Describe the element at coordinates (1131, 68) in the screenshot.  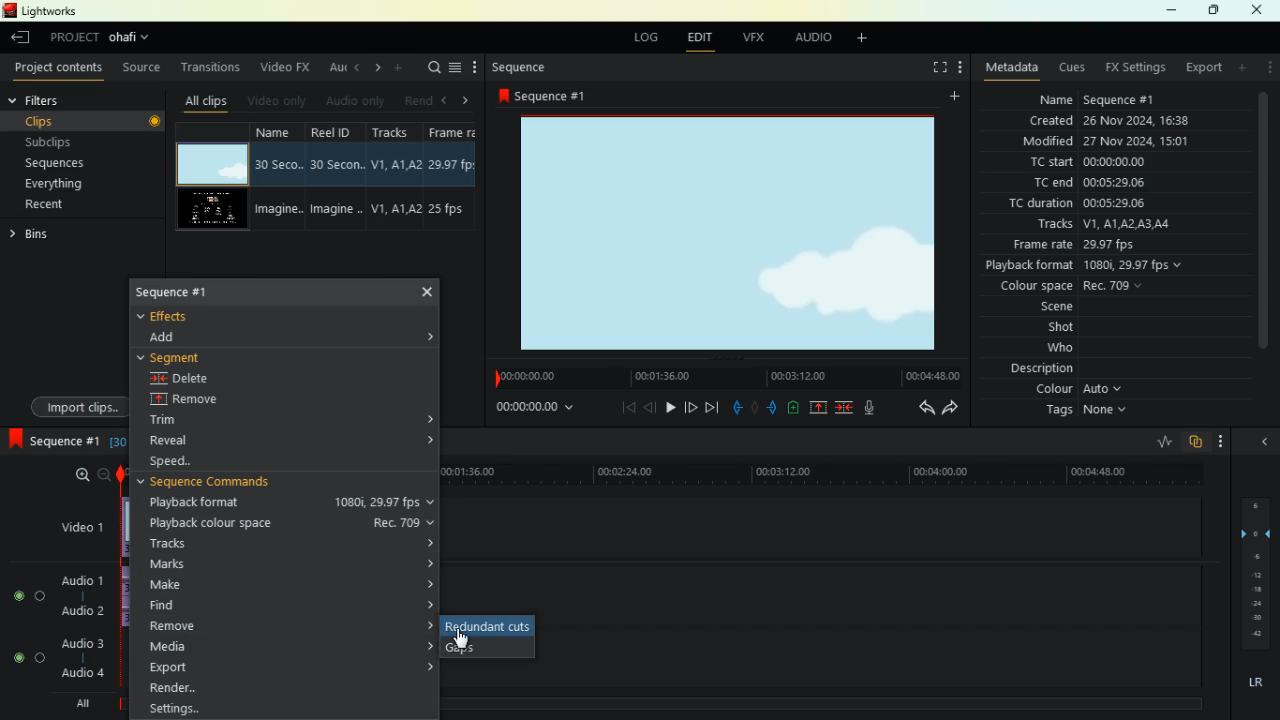
I see `fx settings` at that location.